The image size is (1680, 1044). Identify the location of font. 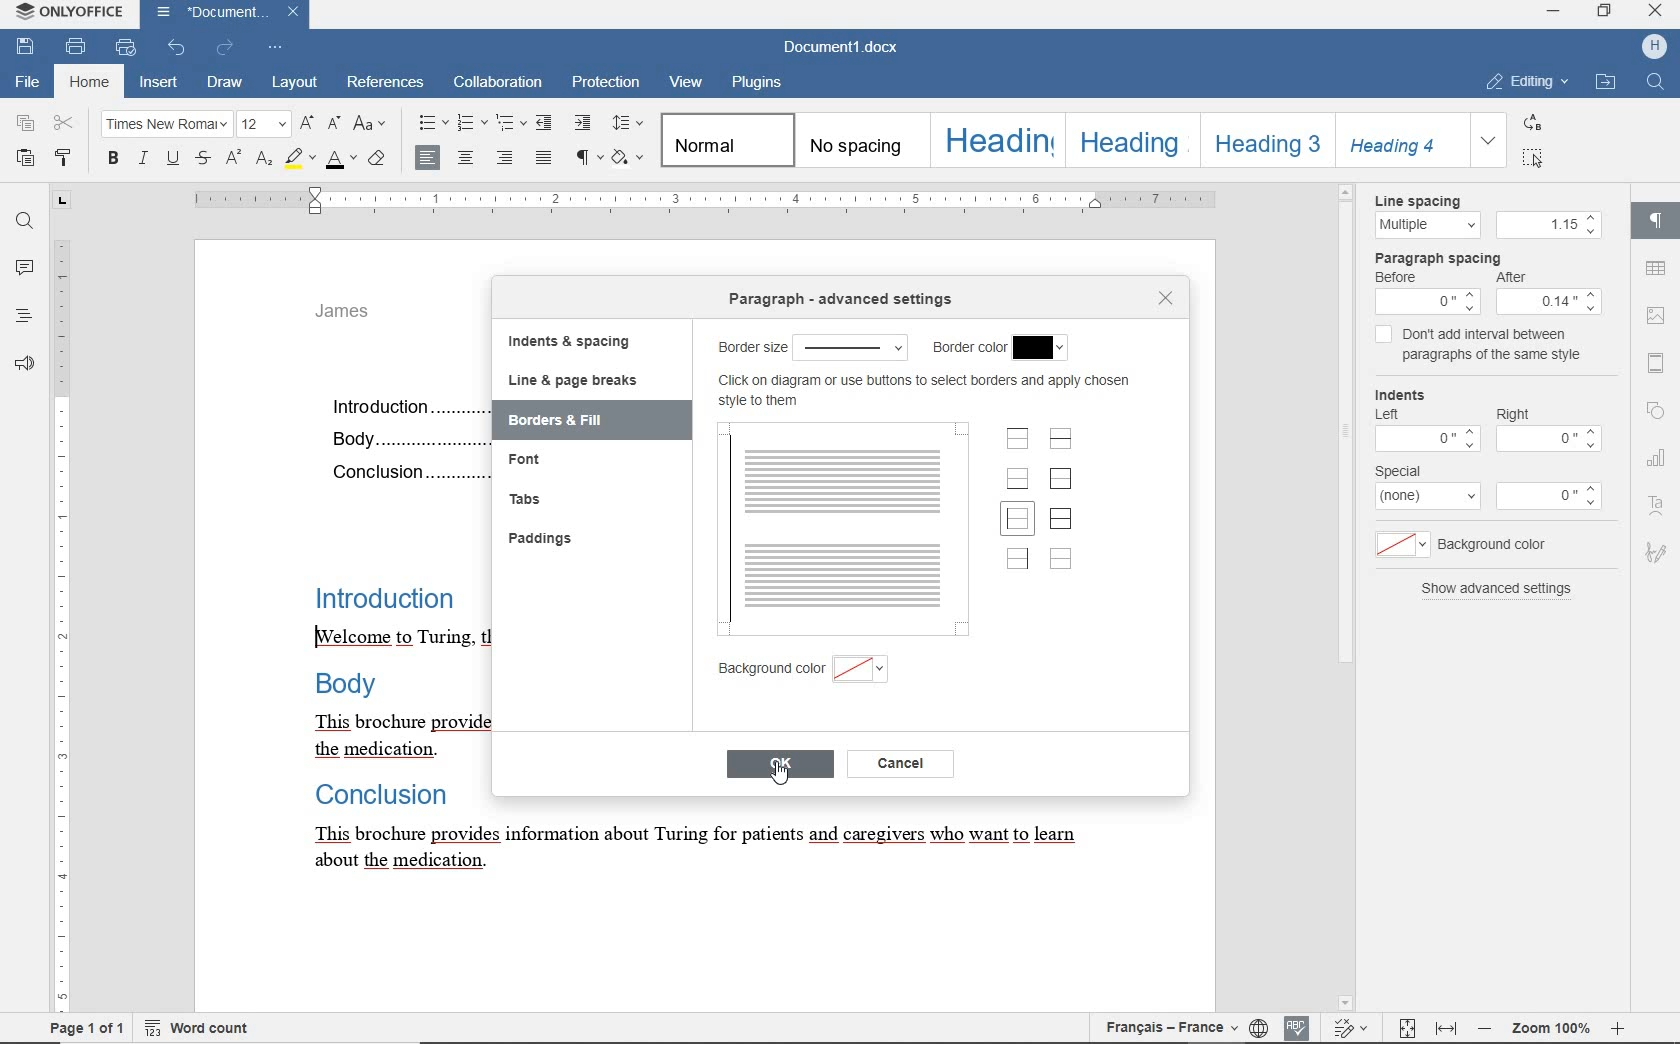
(166, 125).